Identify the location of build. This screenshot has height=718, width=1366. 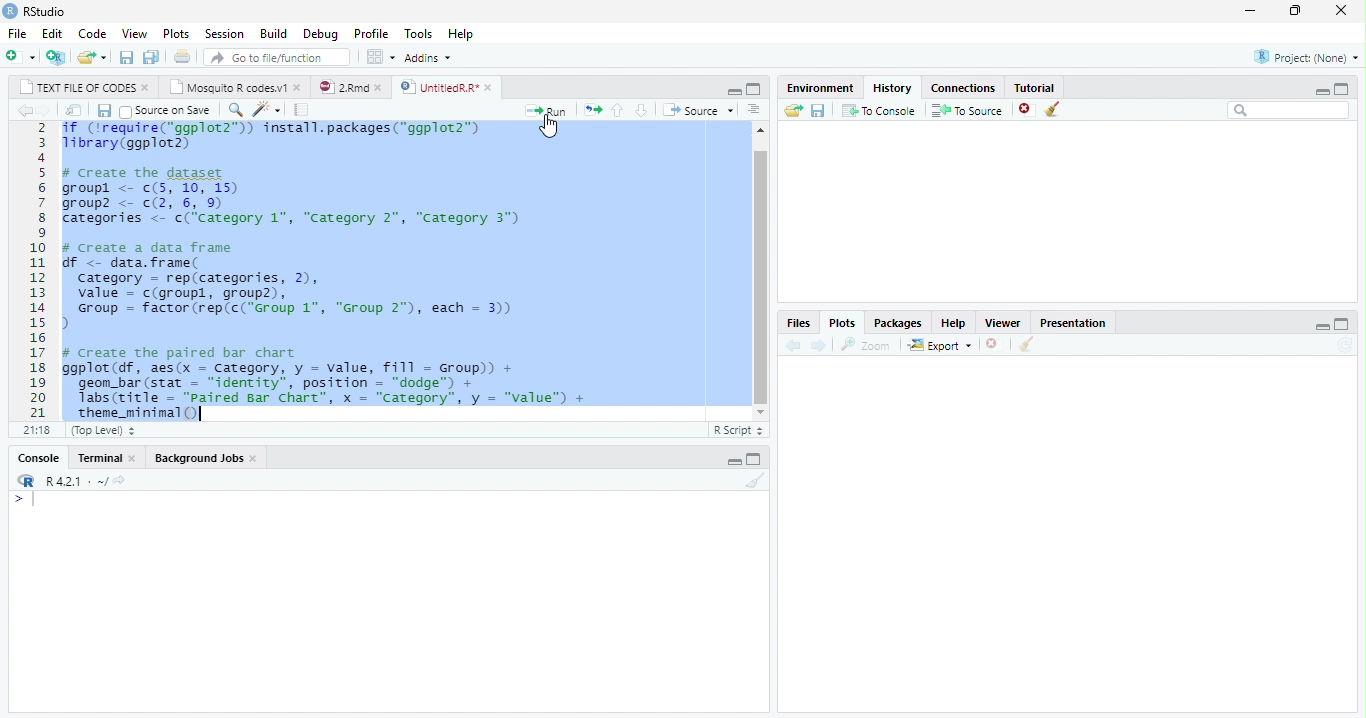
(273, 31).